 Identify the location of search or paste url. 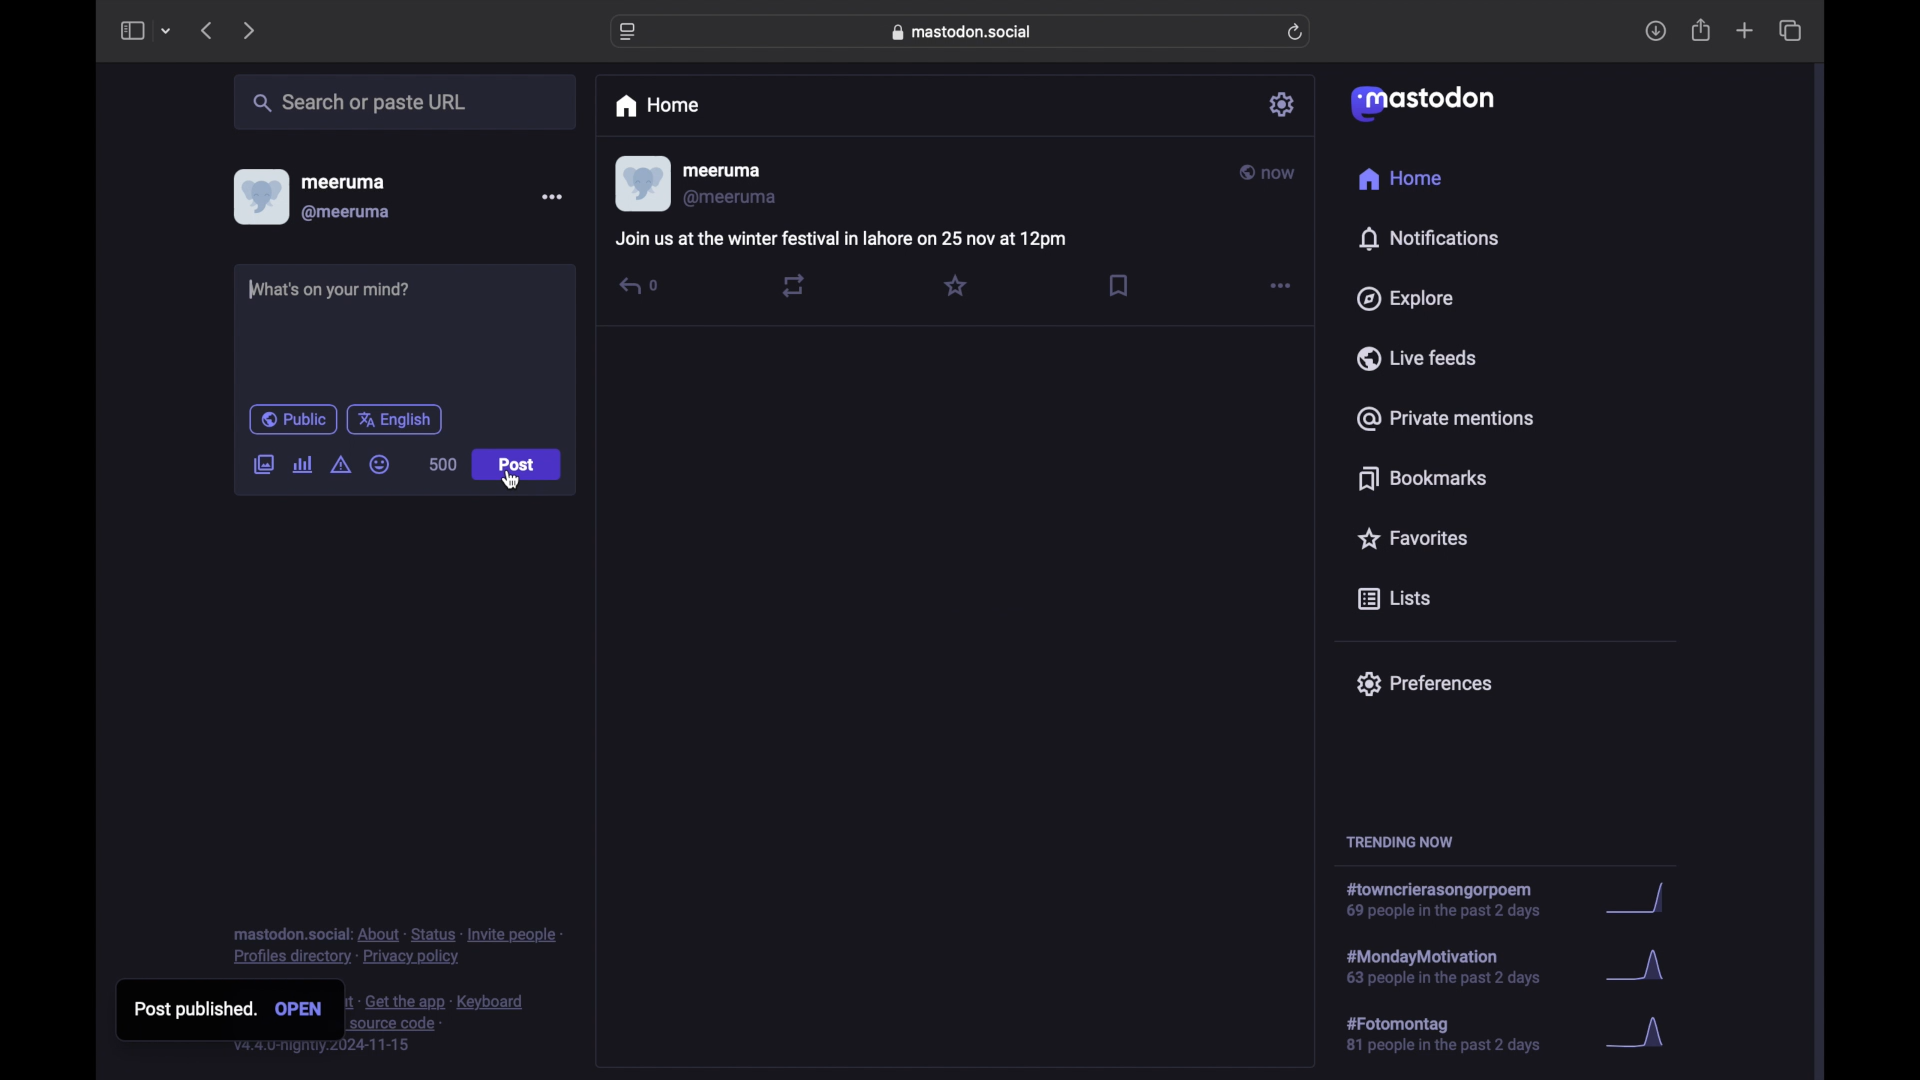
(359, 103).